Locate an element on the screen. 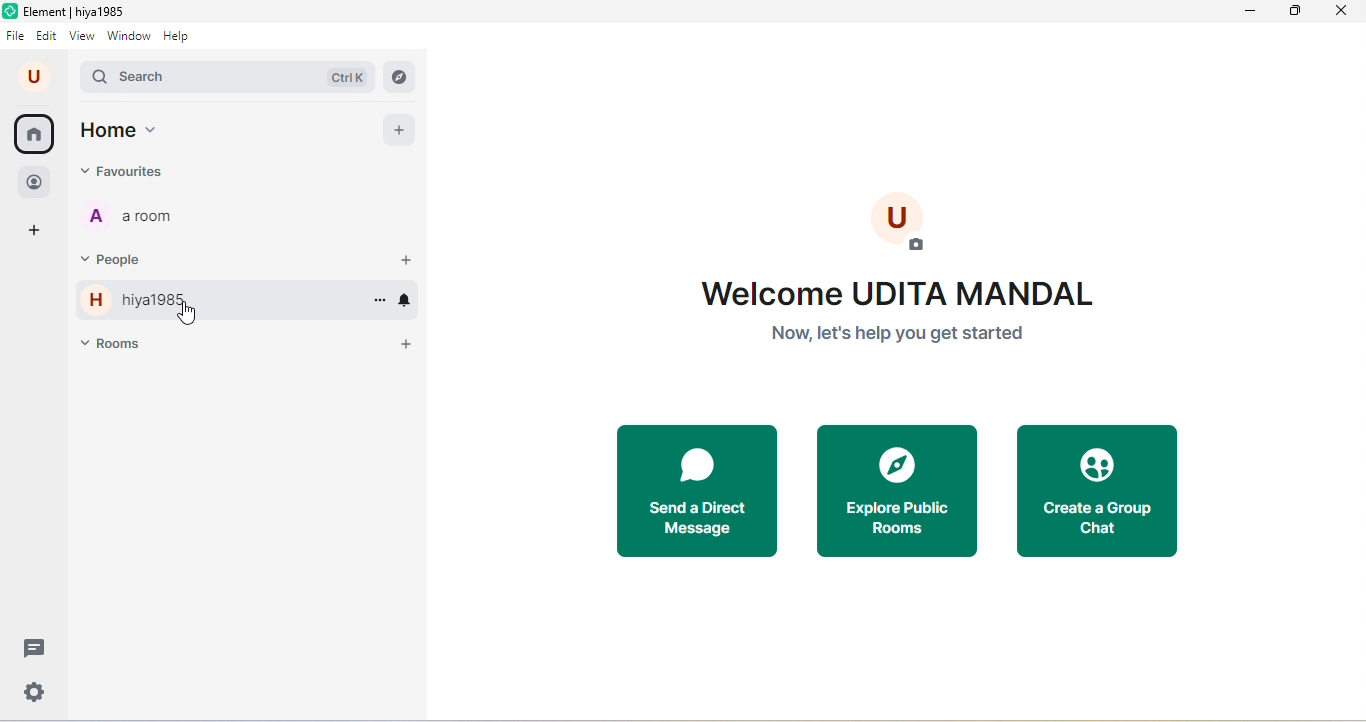  People is located at coordinates (122, 260).